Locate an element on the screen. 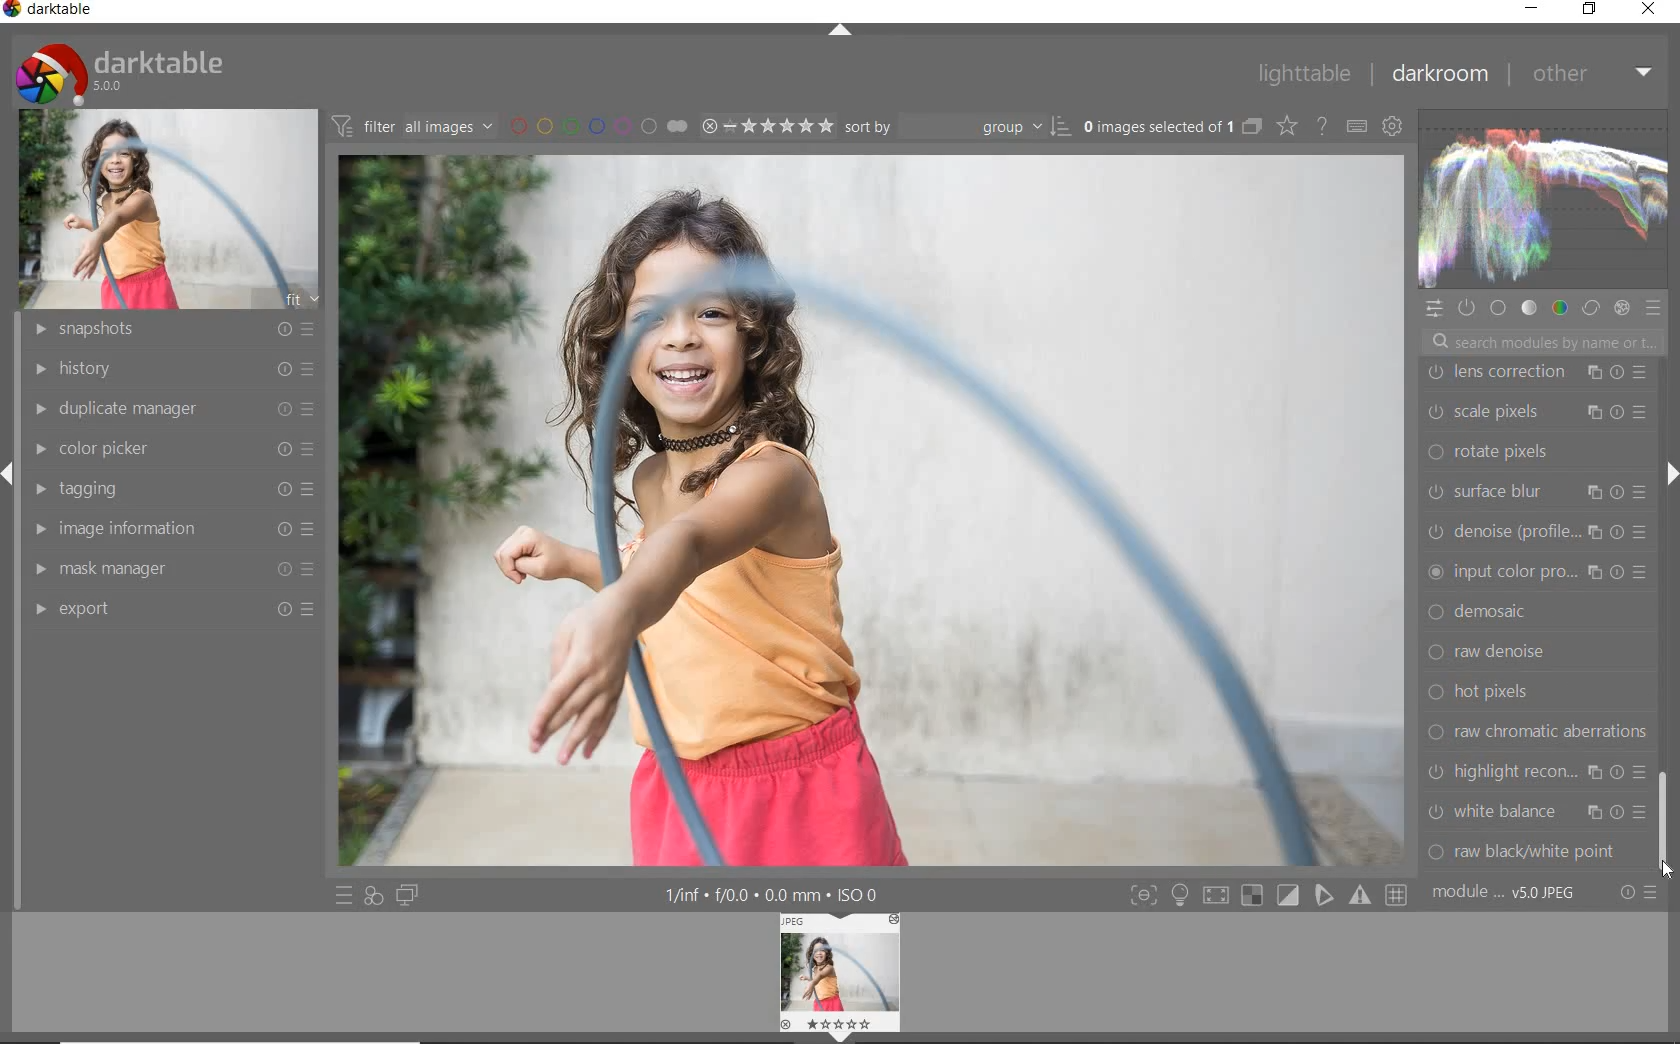 Image resolution: width=1680 pixels, height=1044 pixels. toggle mode  is located at coordinates (1325, 898).